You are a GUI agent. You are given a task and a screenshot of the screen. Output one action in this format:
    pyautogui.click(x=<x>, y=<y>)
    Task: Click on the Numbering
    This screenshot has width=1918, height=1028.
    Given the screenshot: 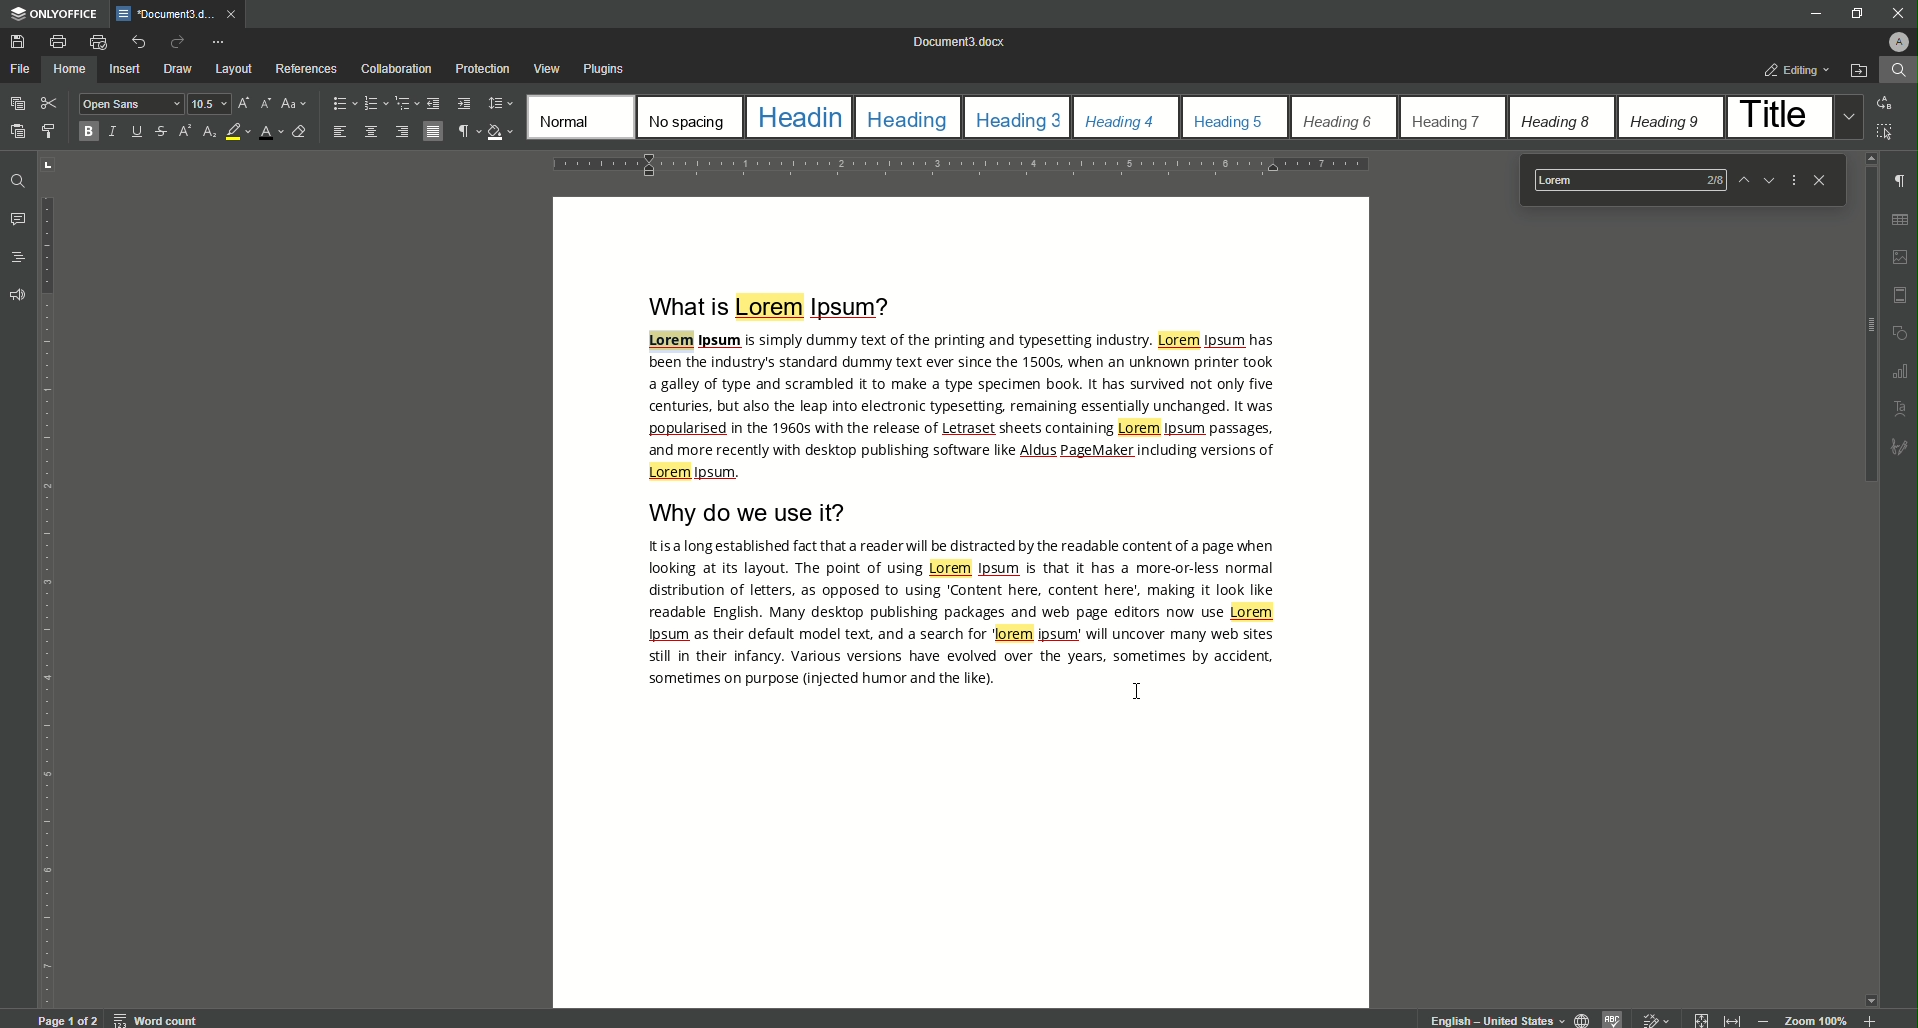 What is the action you would take?
    pyautogui.click(x=371, y=104)
    